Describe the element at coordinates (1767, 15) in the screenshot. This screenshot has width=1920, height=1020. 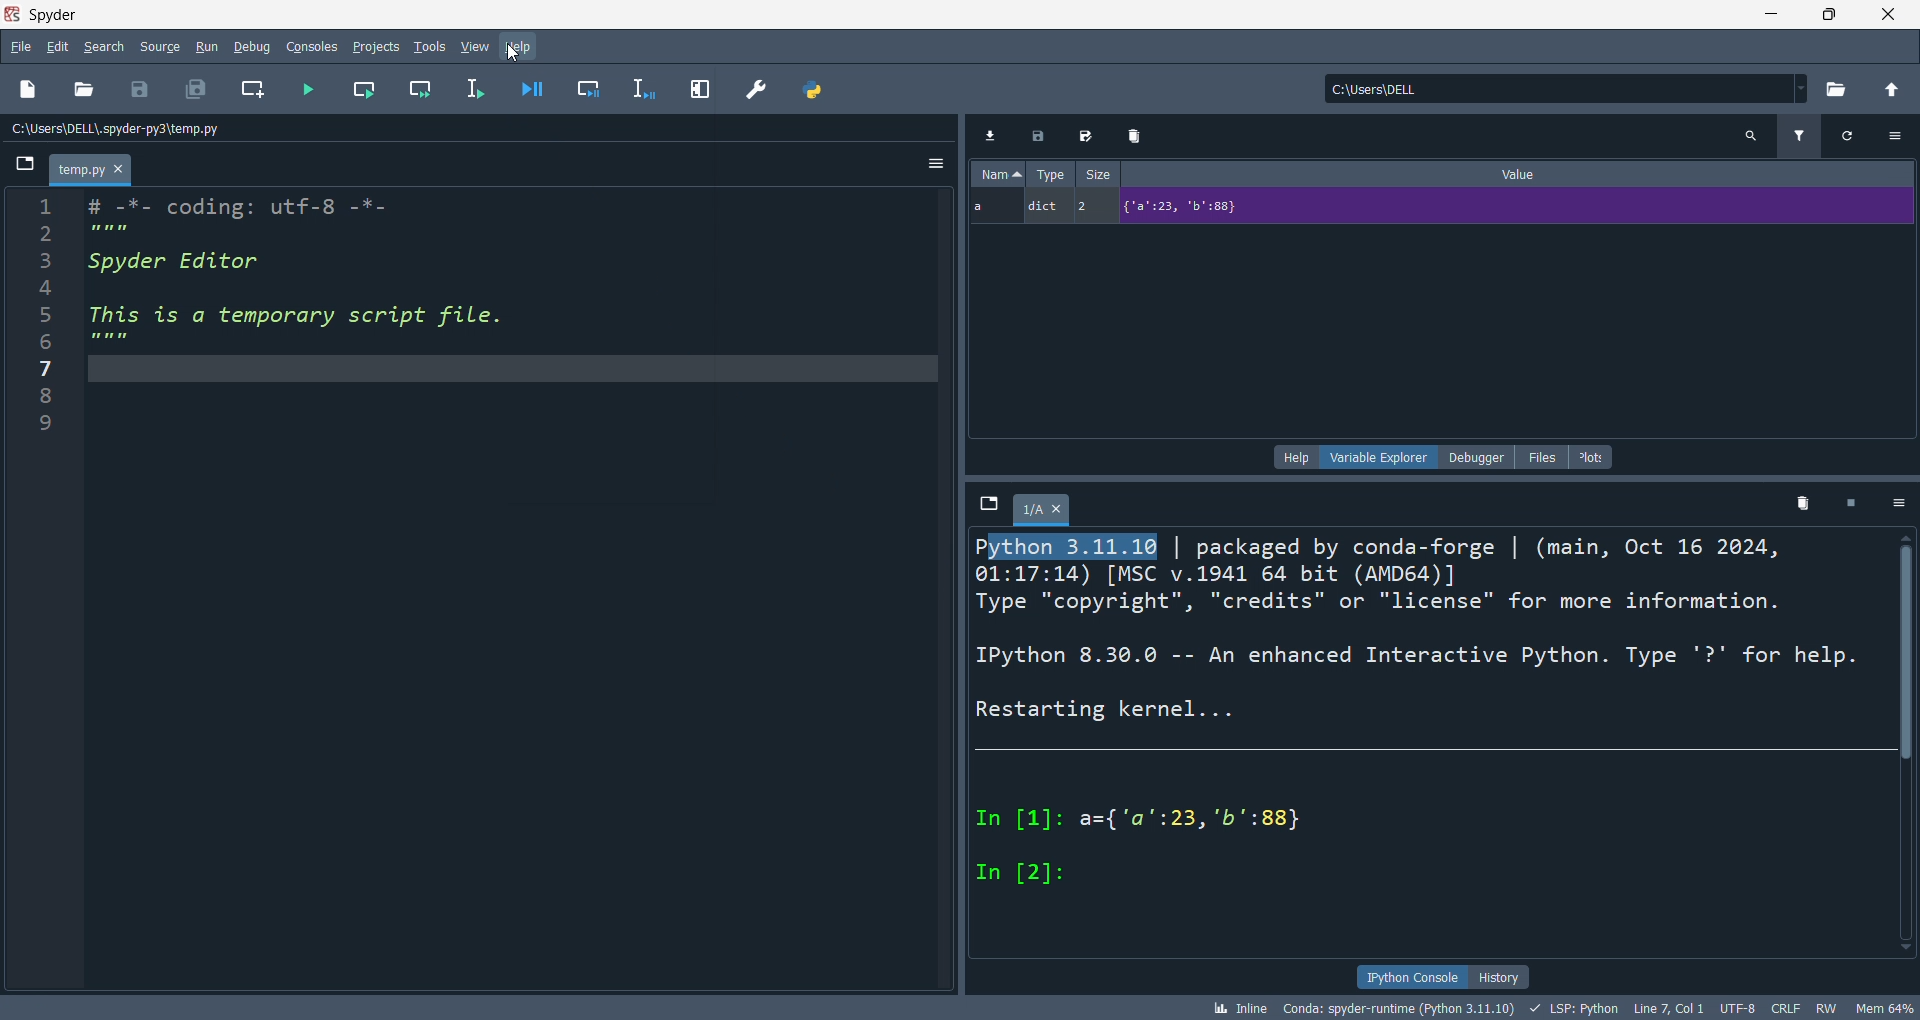
I see `minimize` at that location.